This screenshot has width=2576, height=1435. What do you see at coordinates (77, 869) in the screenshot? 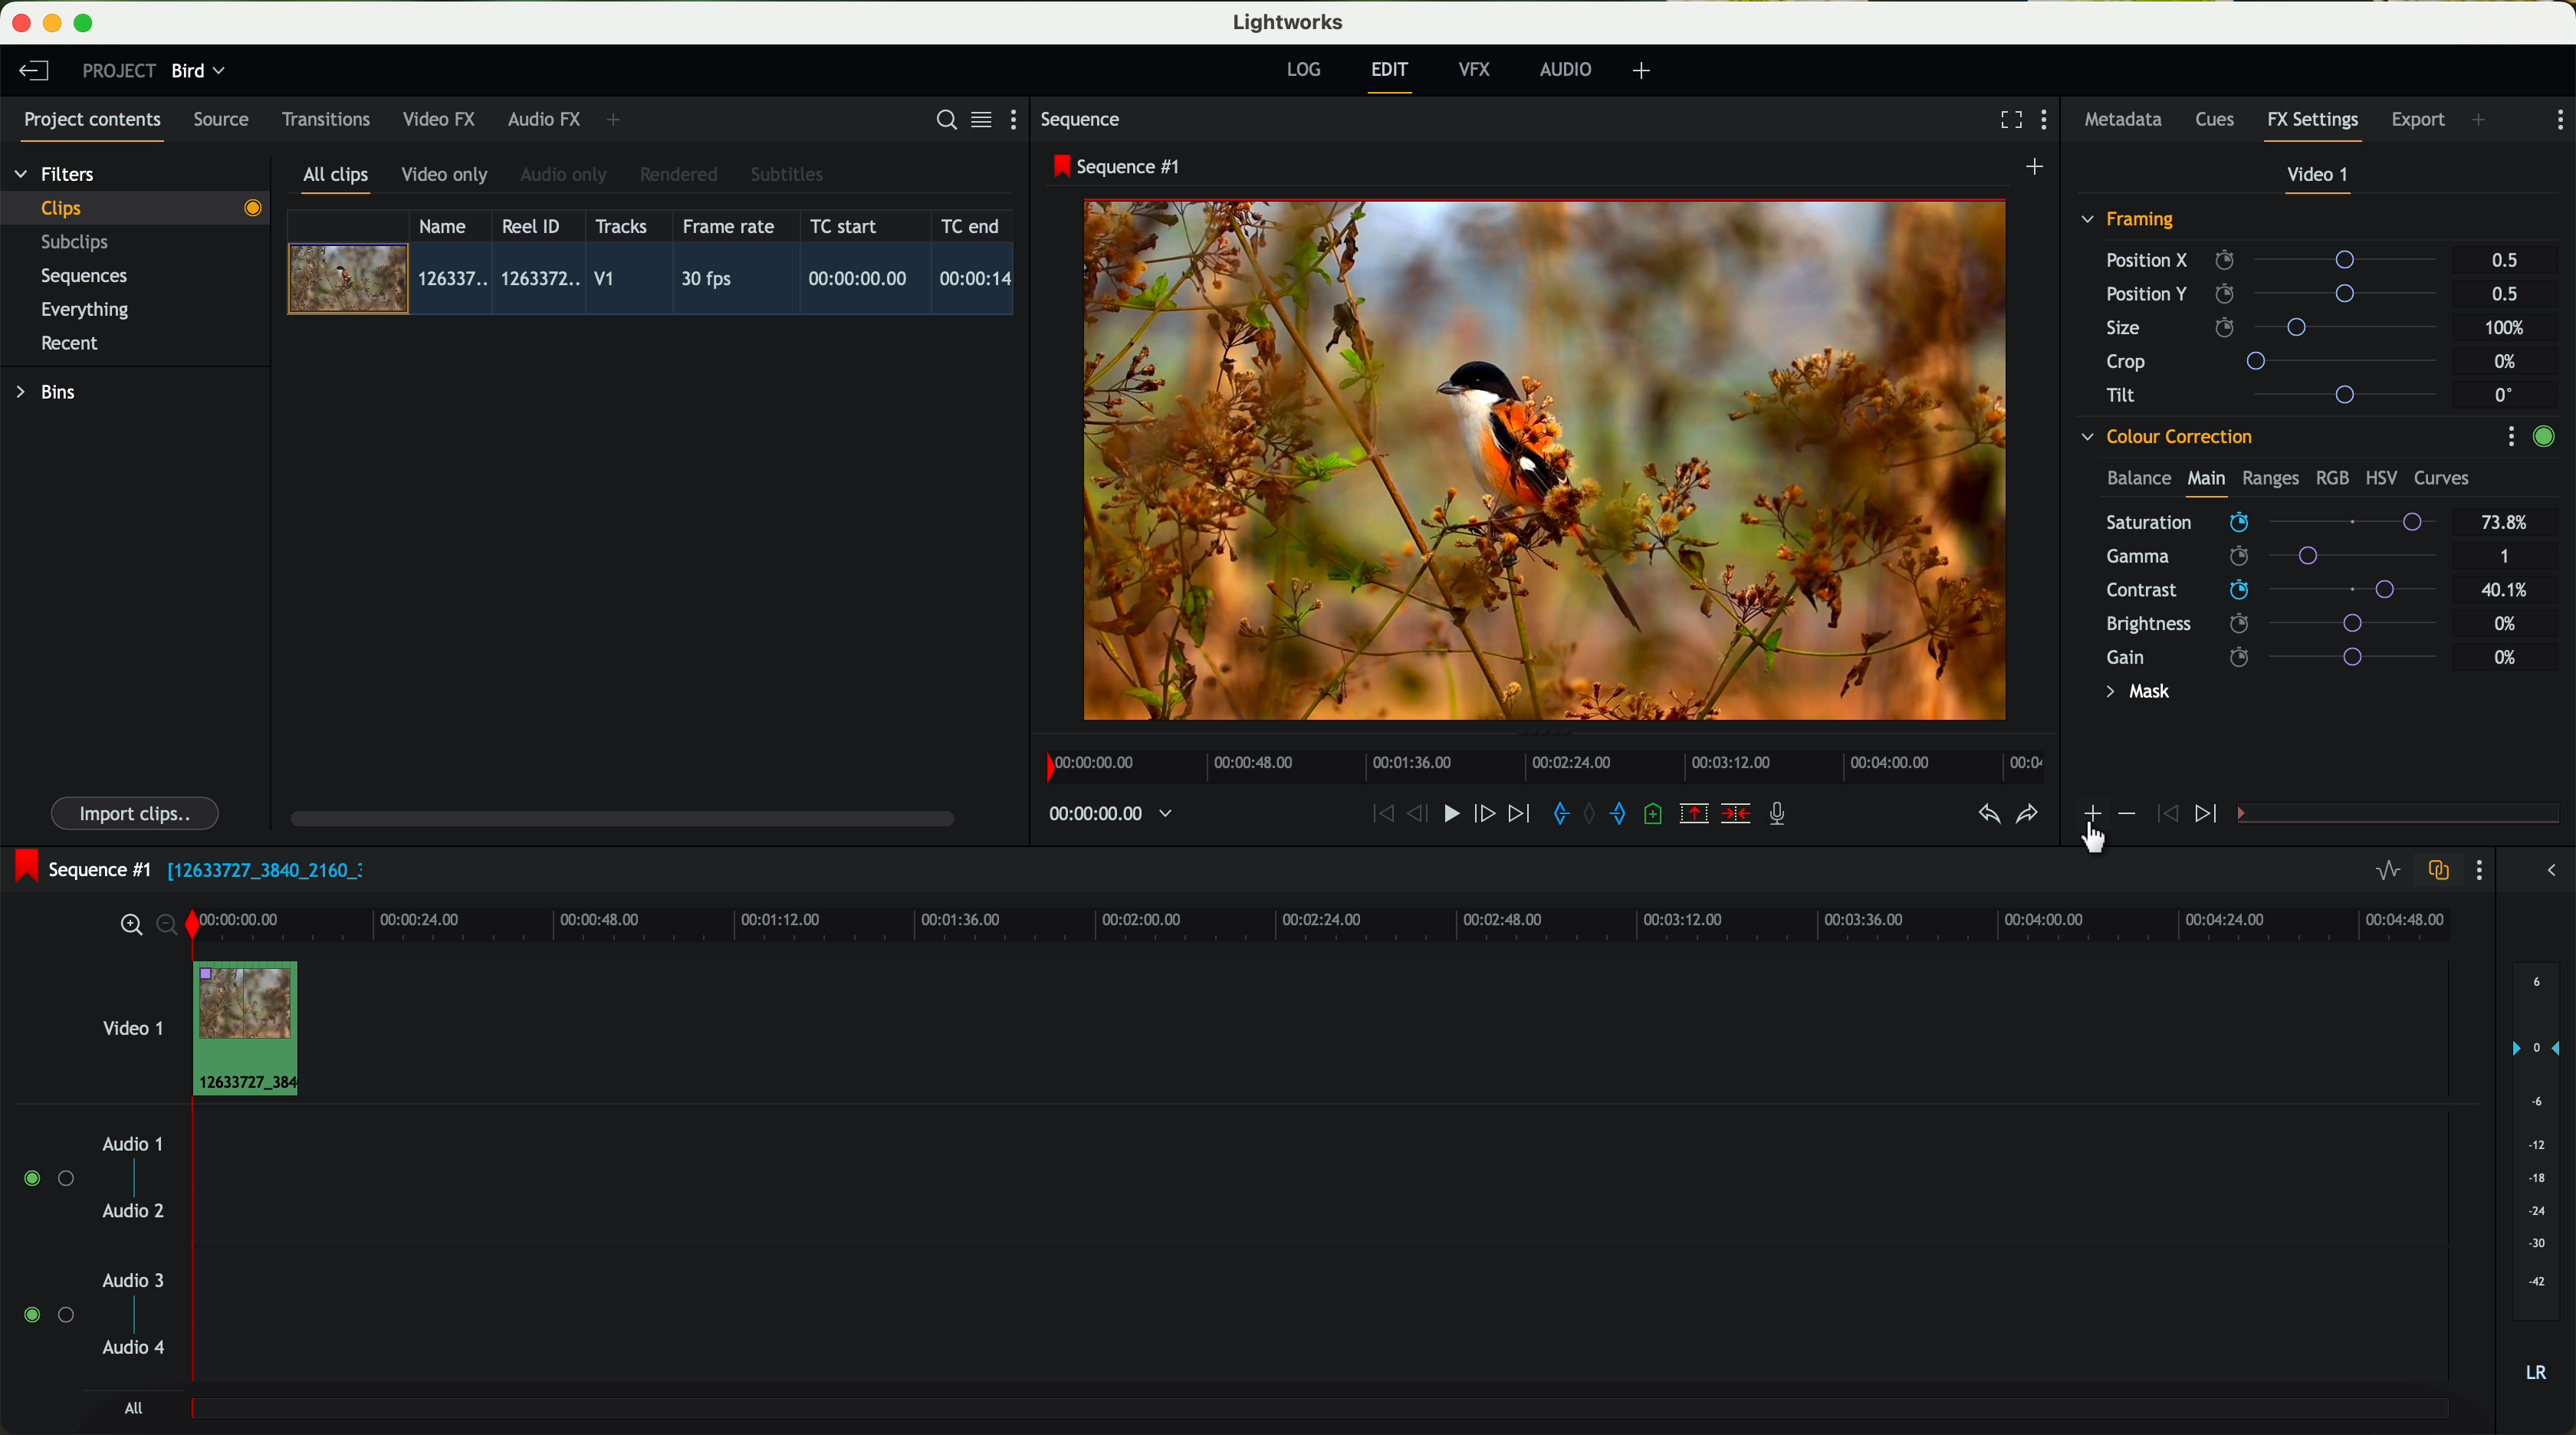
I see `sequence #1` at bounding box center [77, 869].